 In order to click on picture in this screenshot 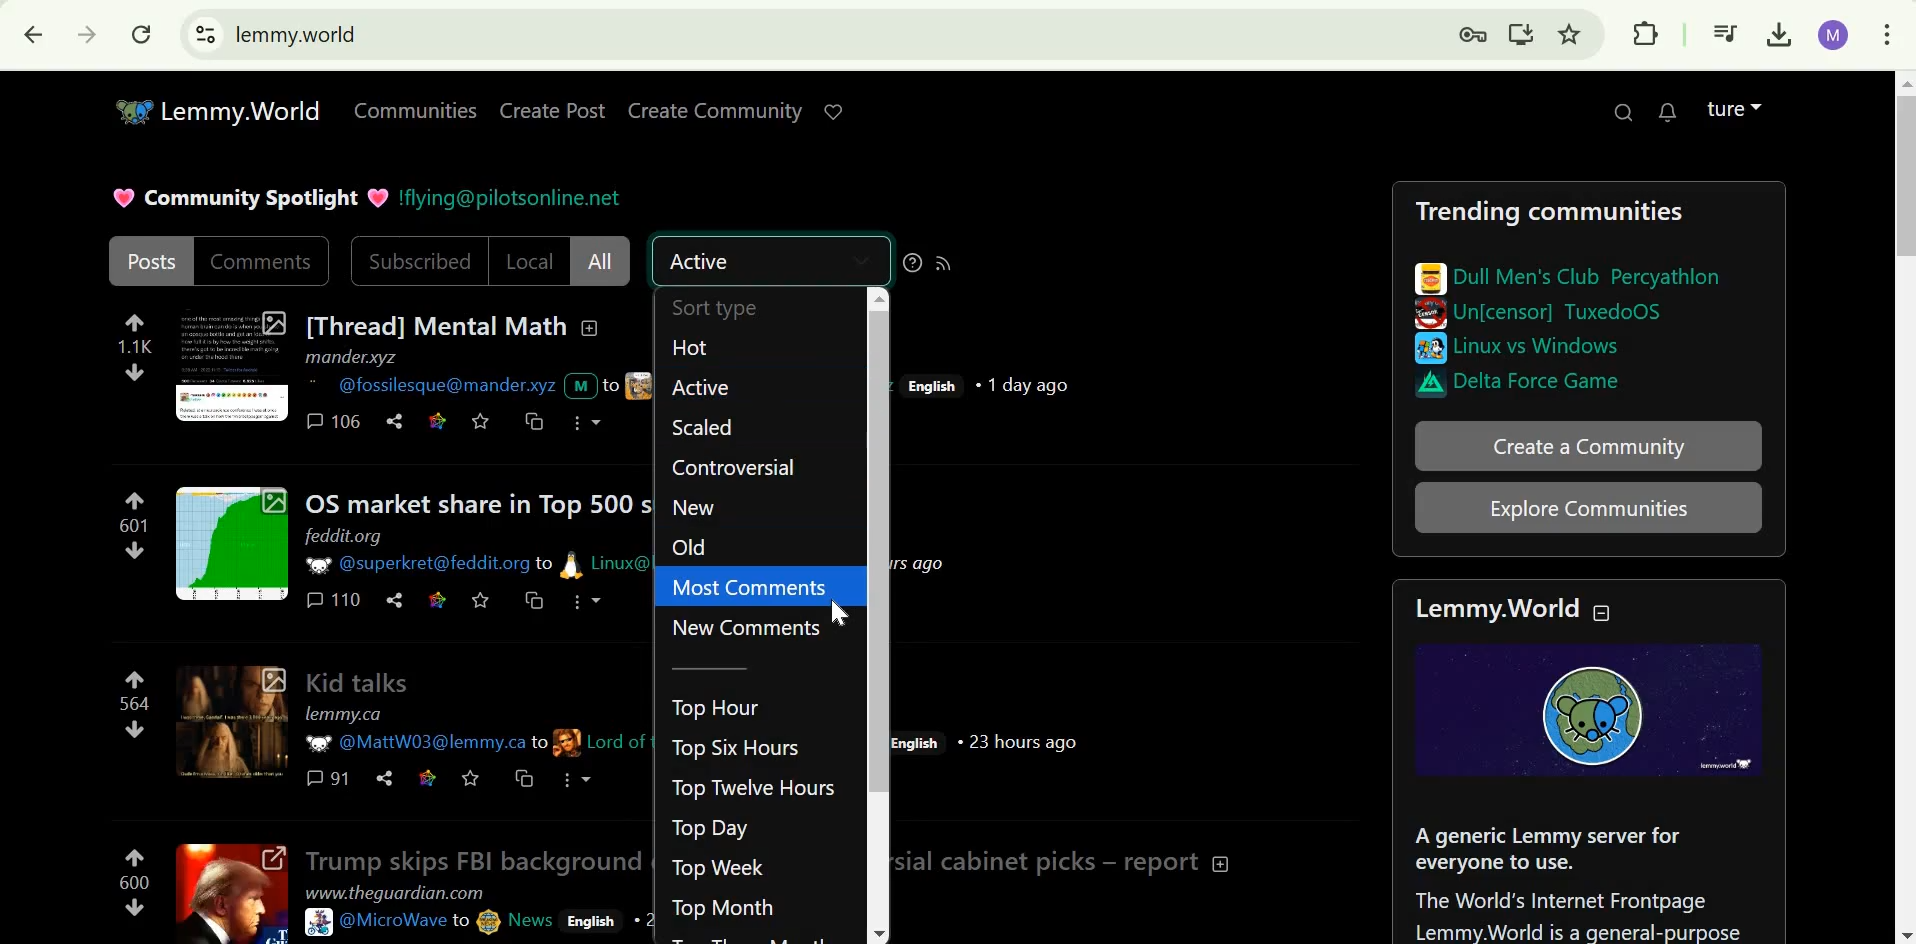, I will do `click(488, 920)`.